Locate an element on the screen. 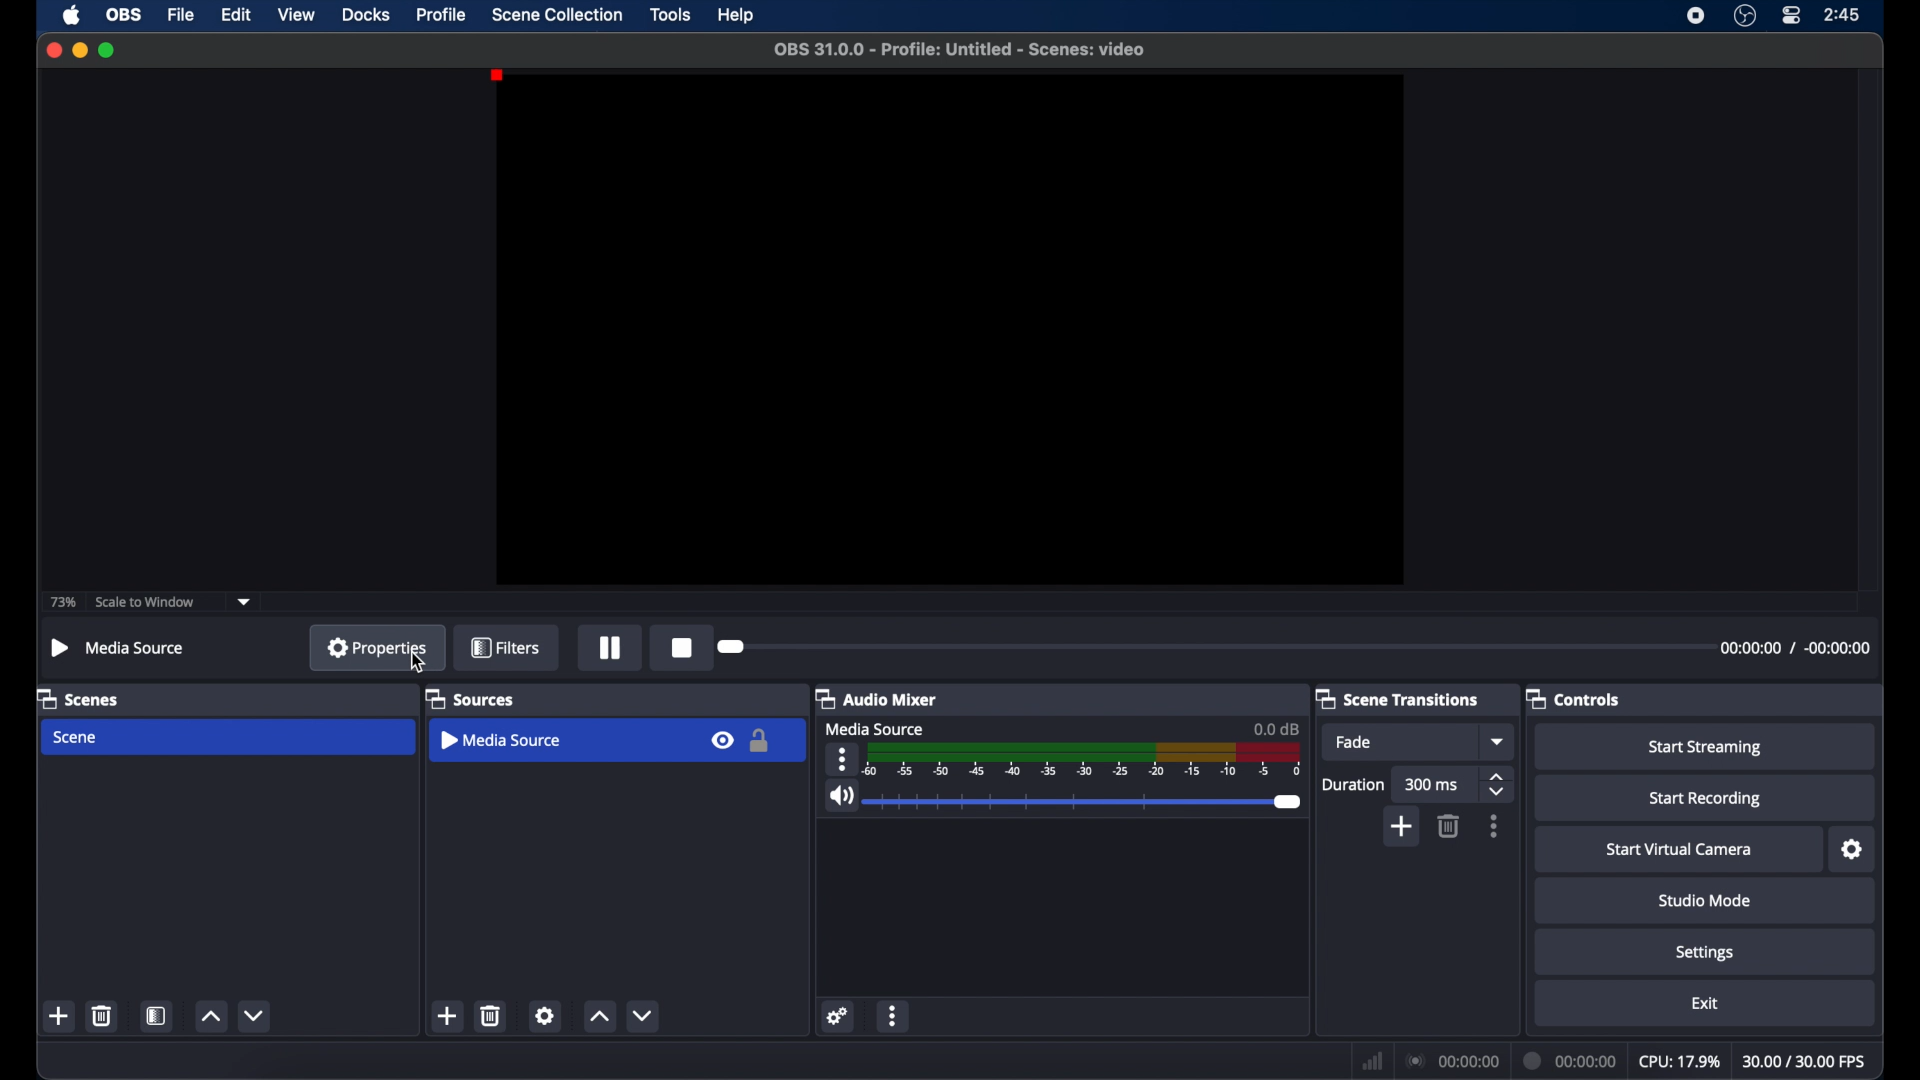 The height and width of the screenshot is (1080, 1920). lock is located at coordinates (761, 741).